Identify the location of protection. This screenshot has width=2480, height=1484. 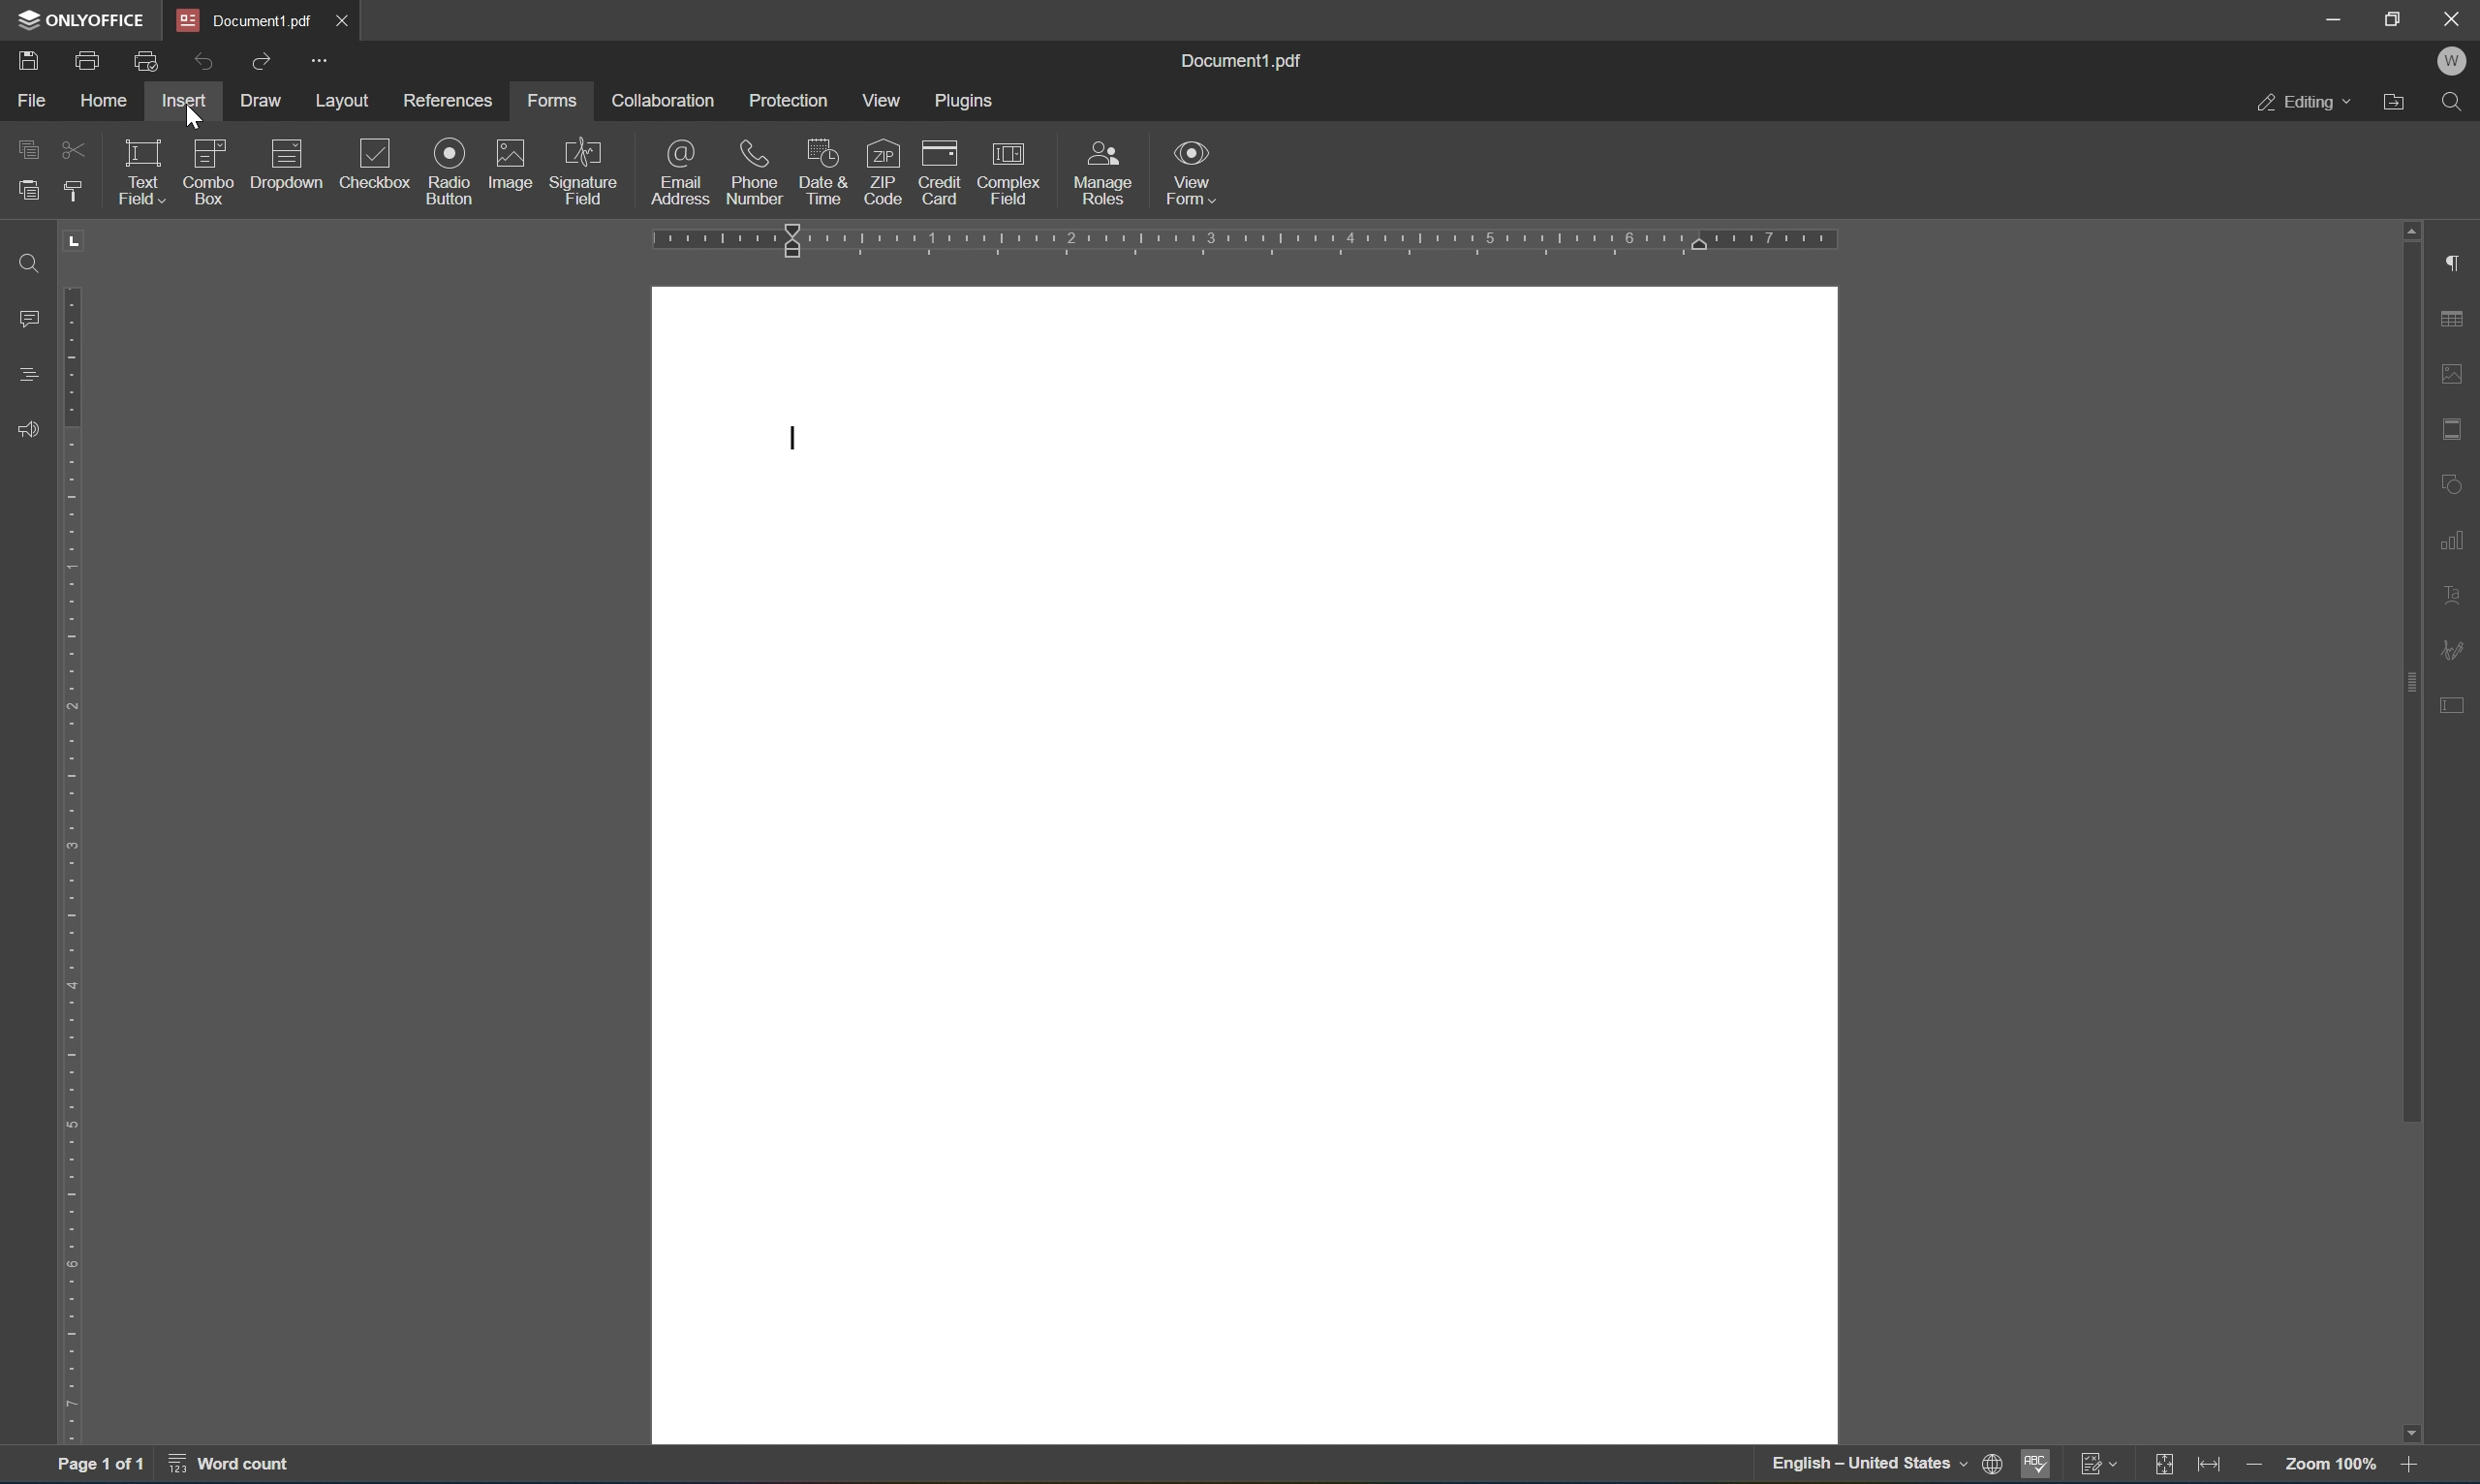
(789, 102).